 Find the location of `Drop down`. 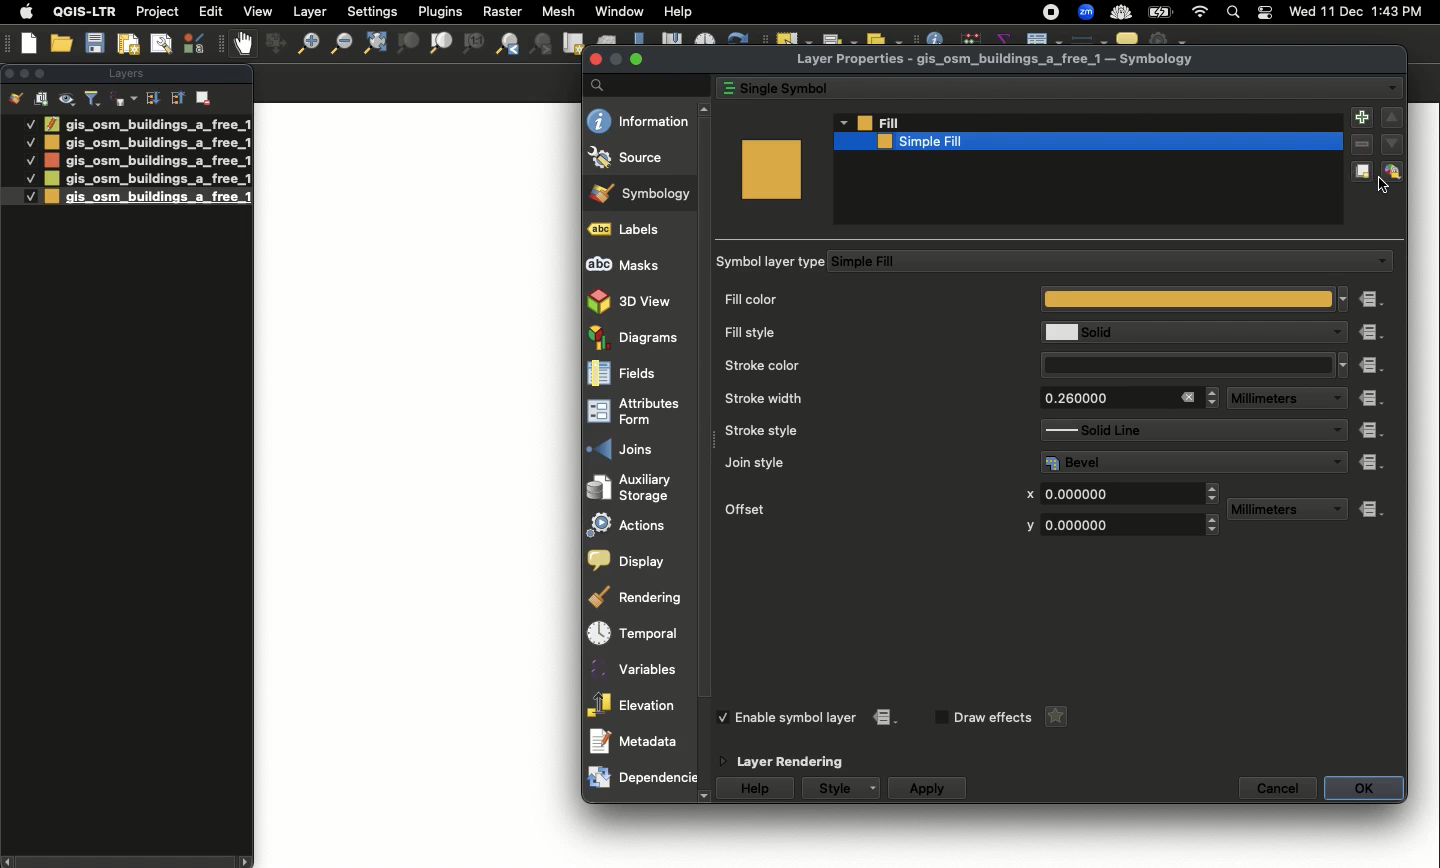

Drop down is located at coordinates (1214, 526).